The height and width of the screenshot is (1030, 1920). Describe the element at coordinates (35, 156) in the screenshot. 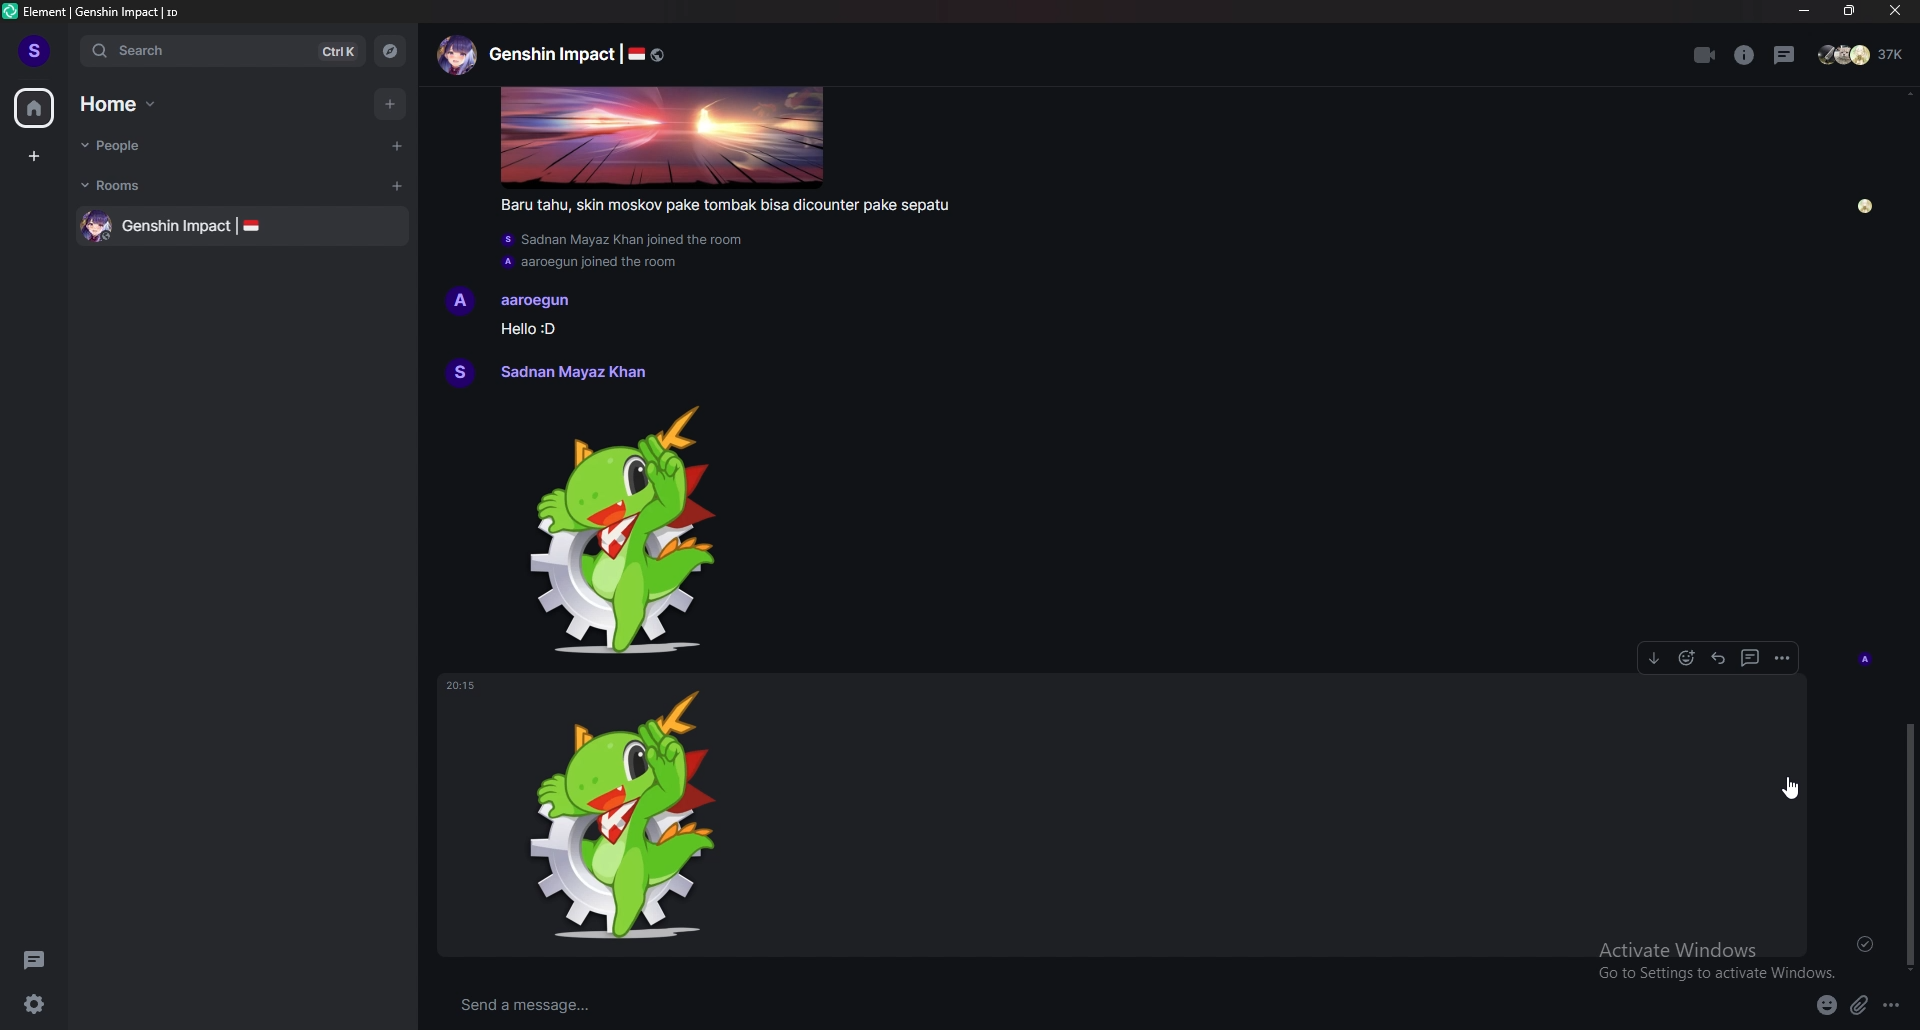

I see `create a space` at that location.